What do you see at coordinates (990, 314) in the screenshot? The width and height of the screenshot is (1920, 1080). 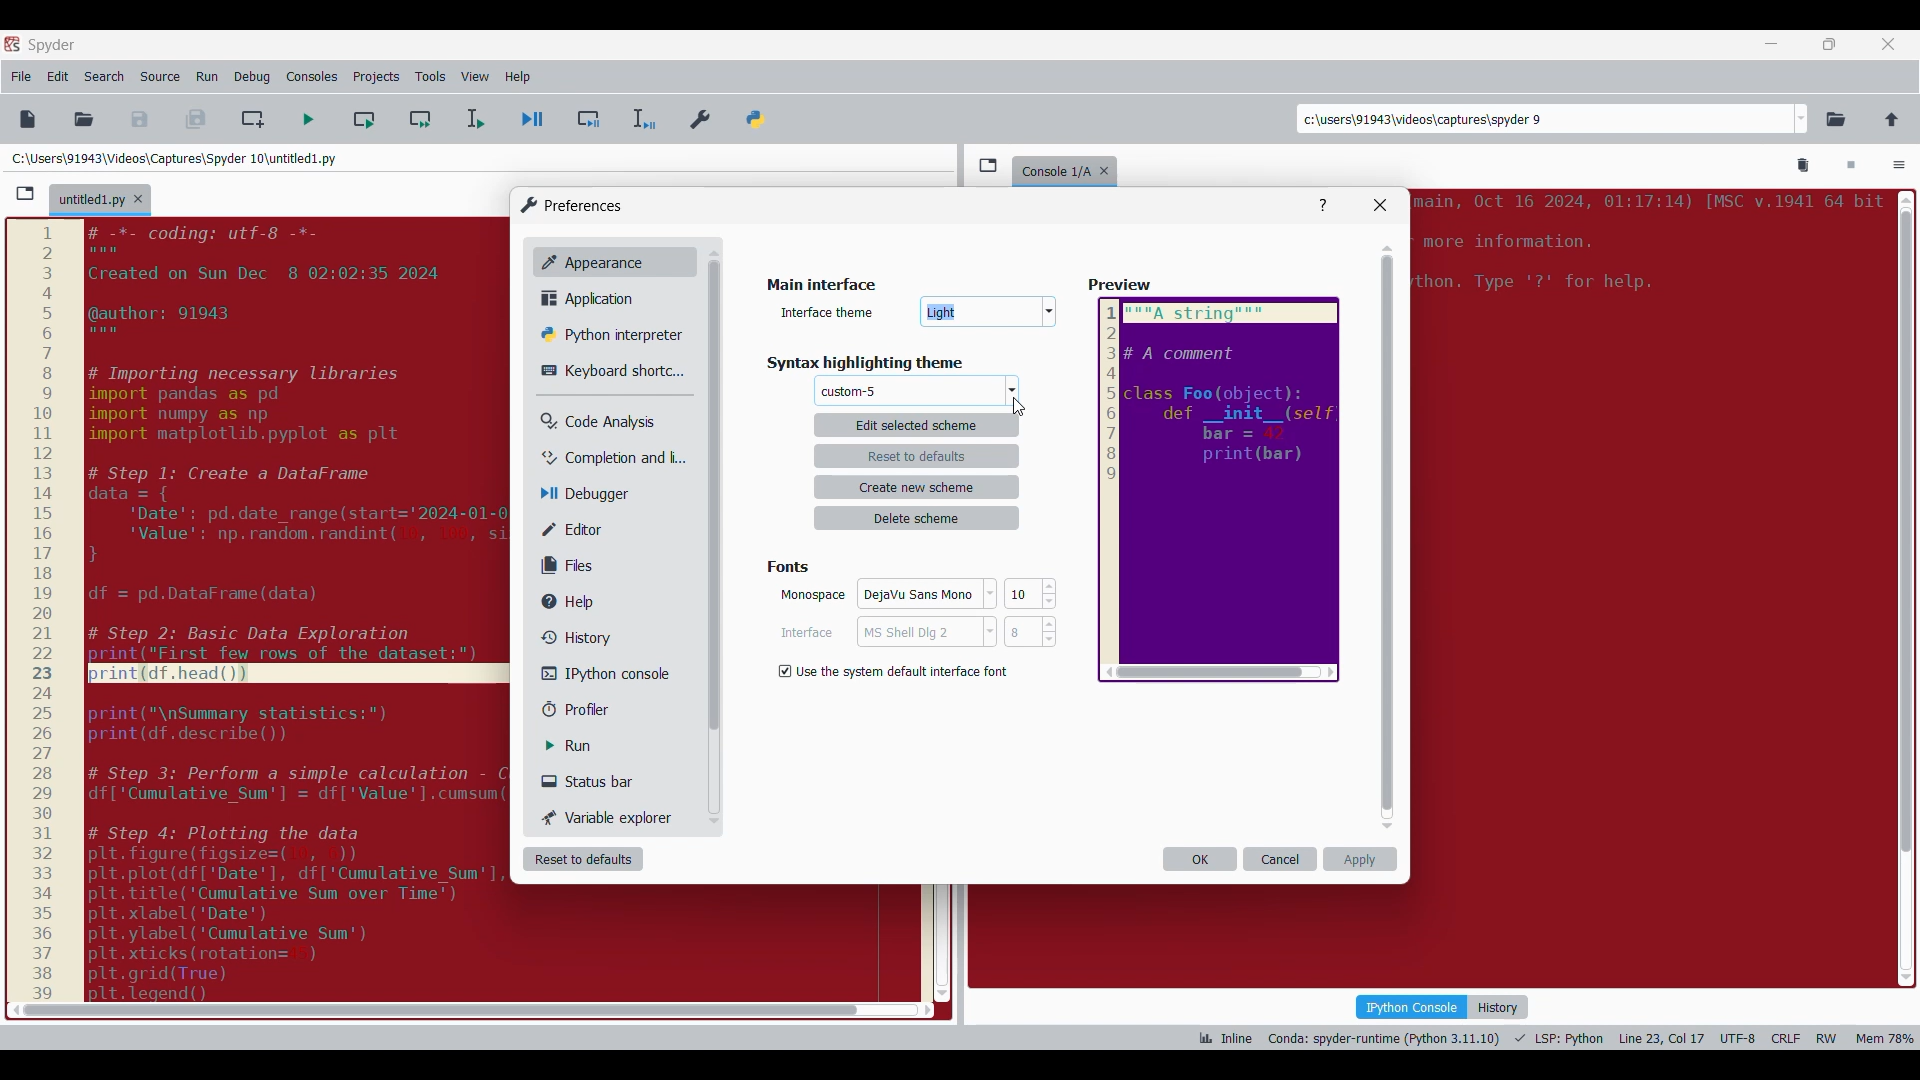 I see `` at bounding box center [990, 314].